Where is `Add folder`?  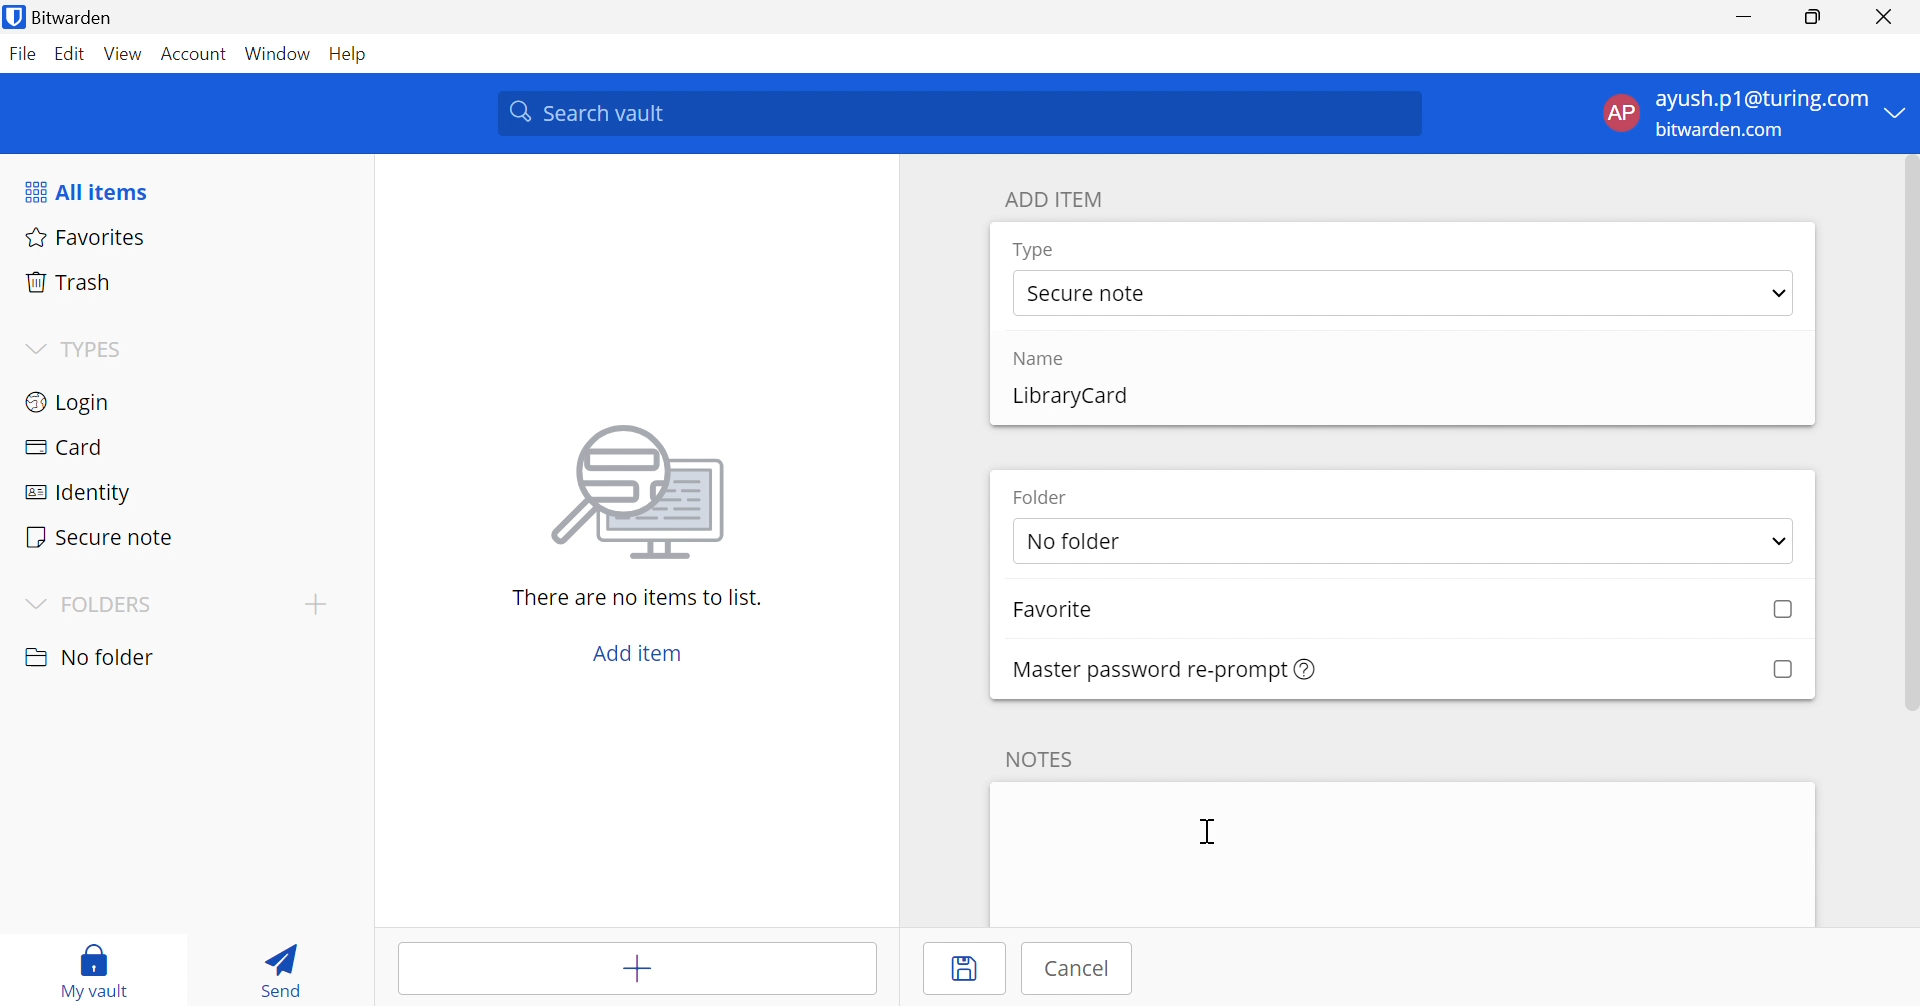 Add folder is located at coordinates (313, 603).